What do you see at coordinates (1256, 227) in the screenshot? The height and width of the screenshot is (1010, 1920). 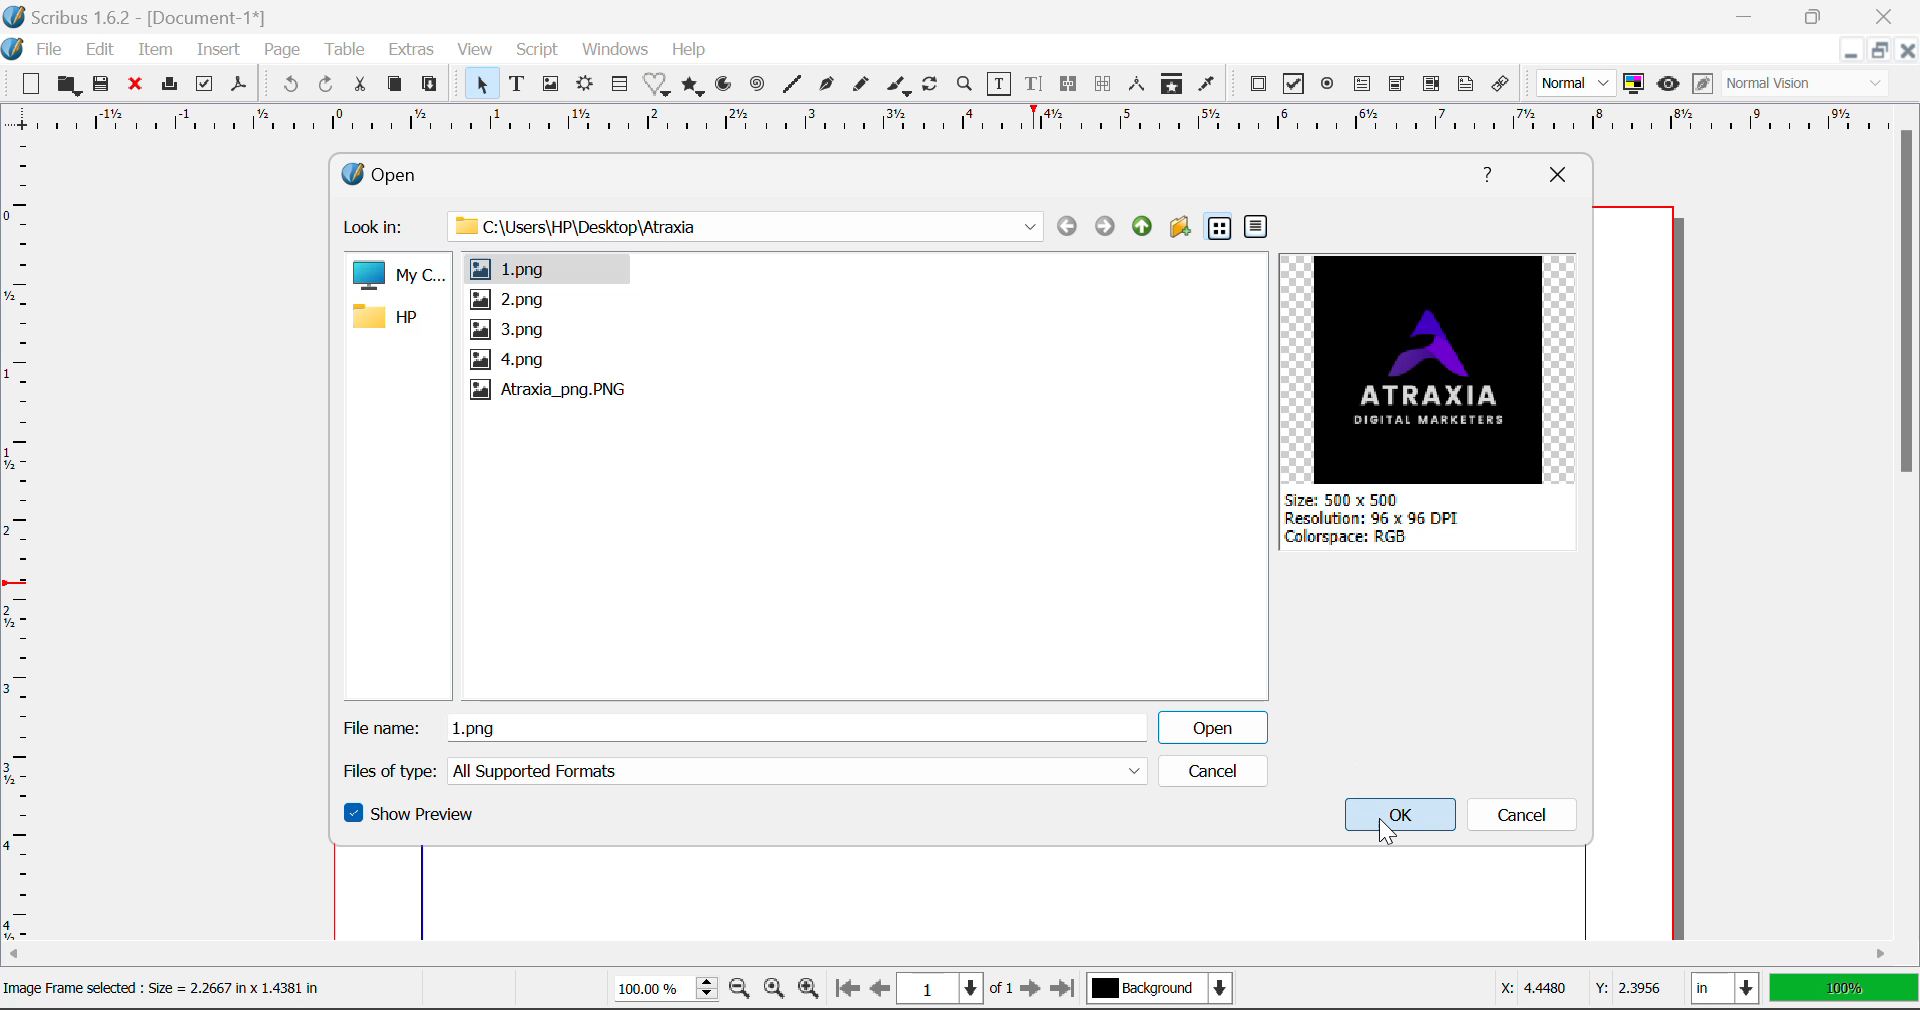 I see `Detail View` at bounding box center [1256, 227].